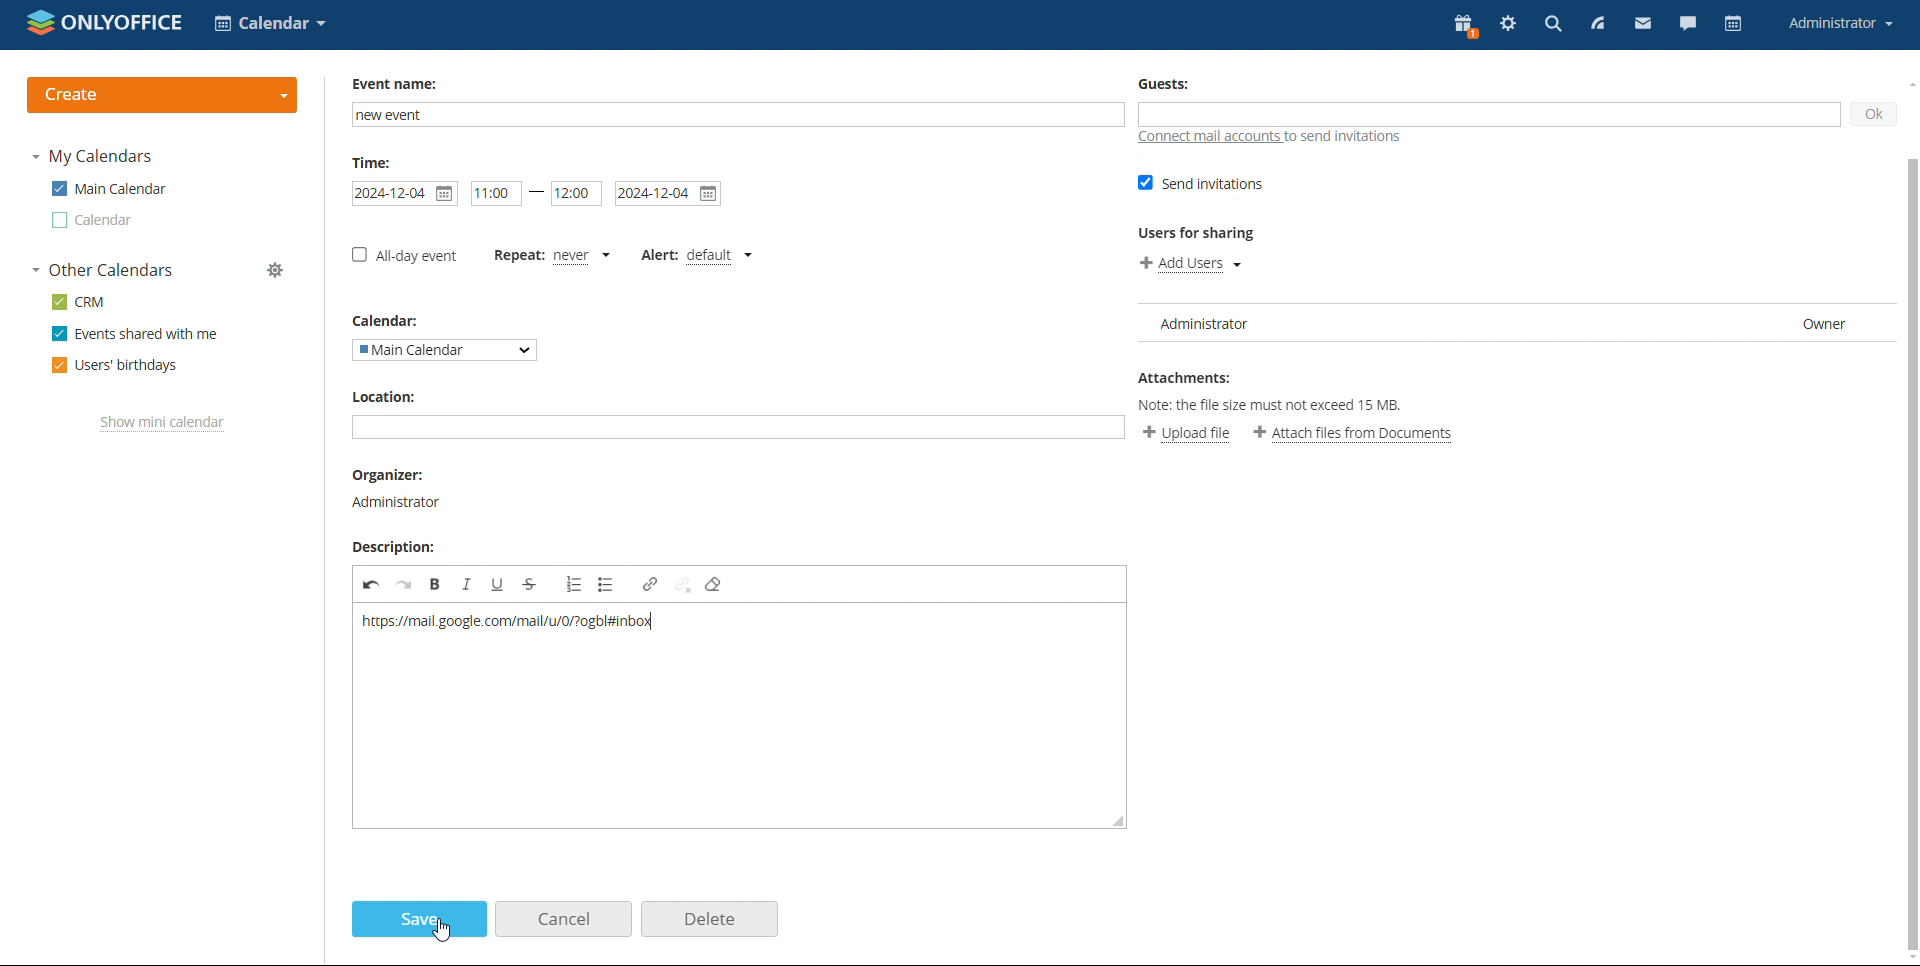 Image resolution: width=1920 pixels, height=966 pixels. Describe the element at coordinates (396, 85) in the screenshot. I see `Event name:` at that location.